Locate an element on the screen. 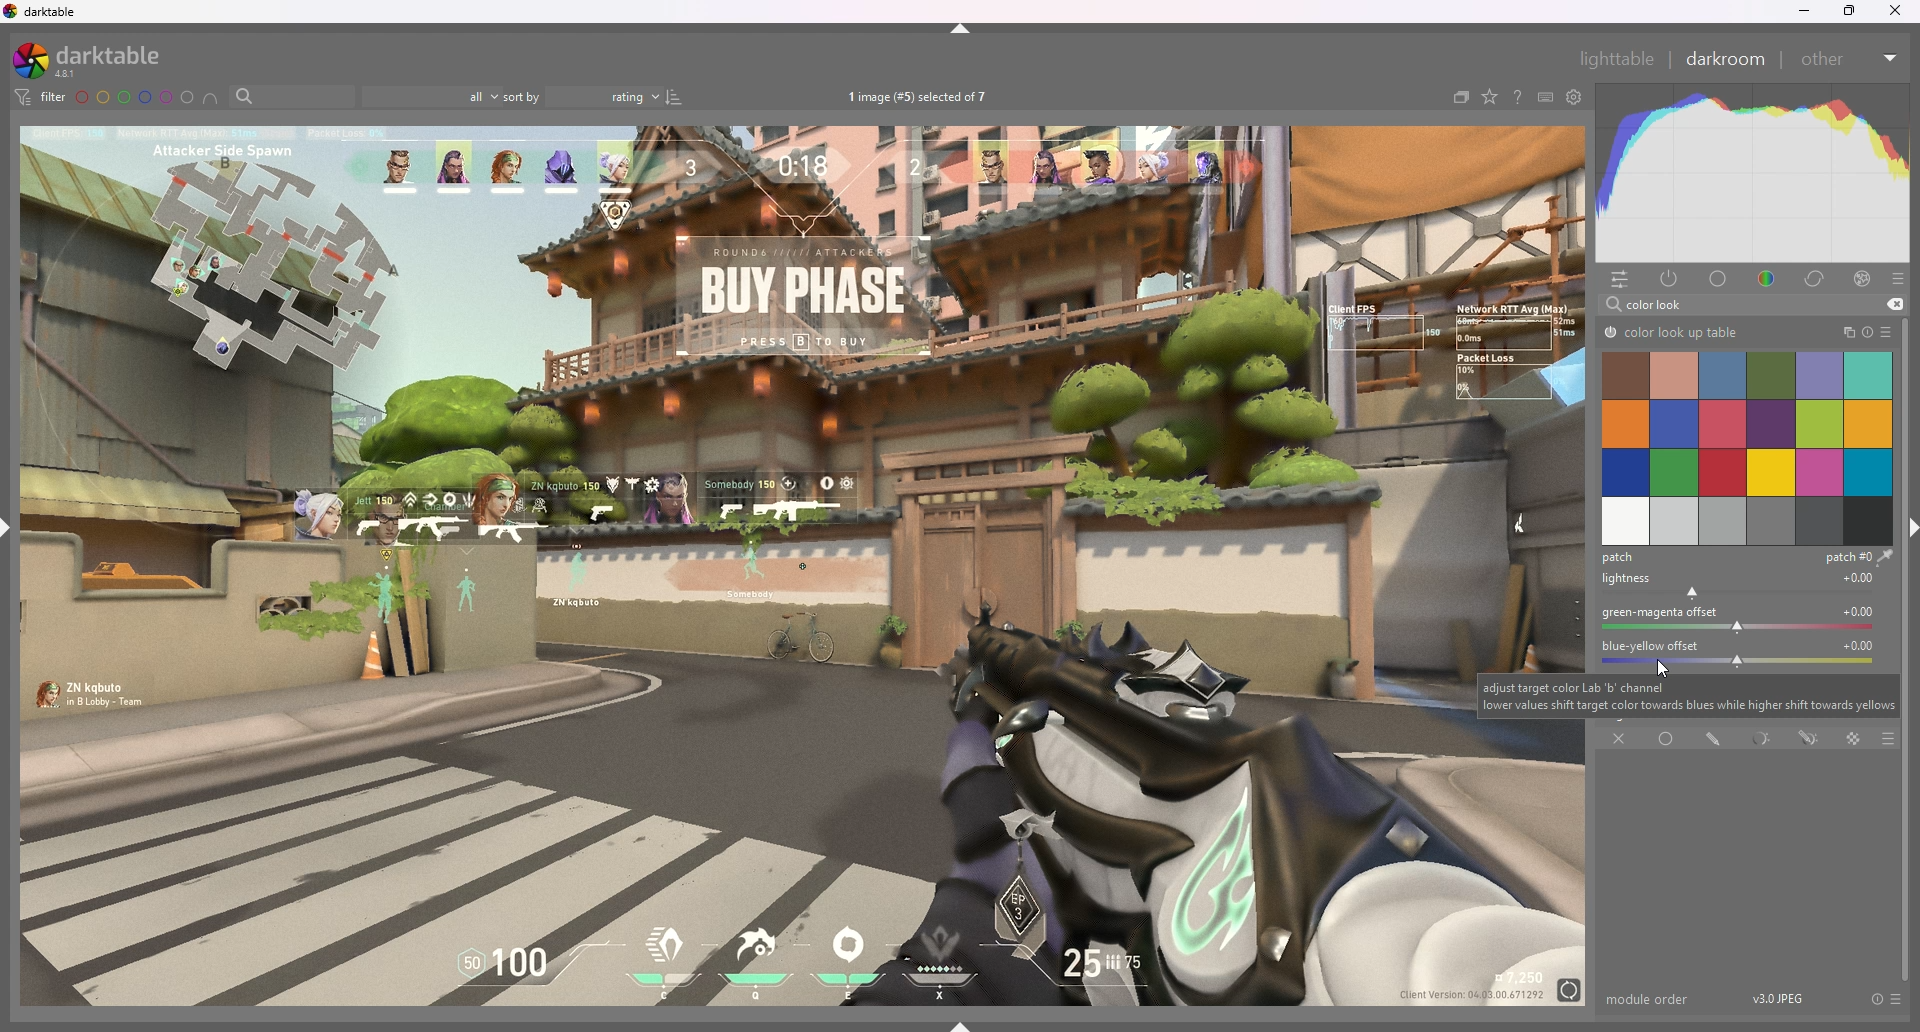 This screenshot has height=1032, width=1920. quick access panel is located at coordinates (1619, 281).